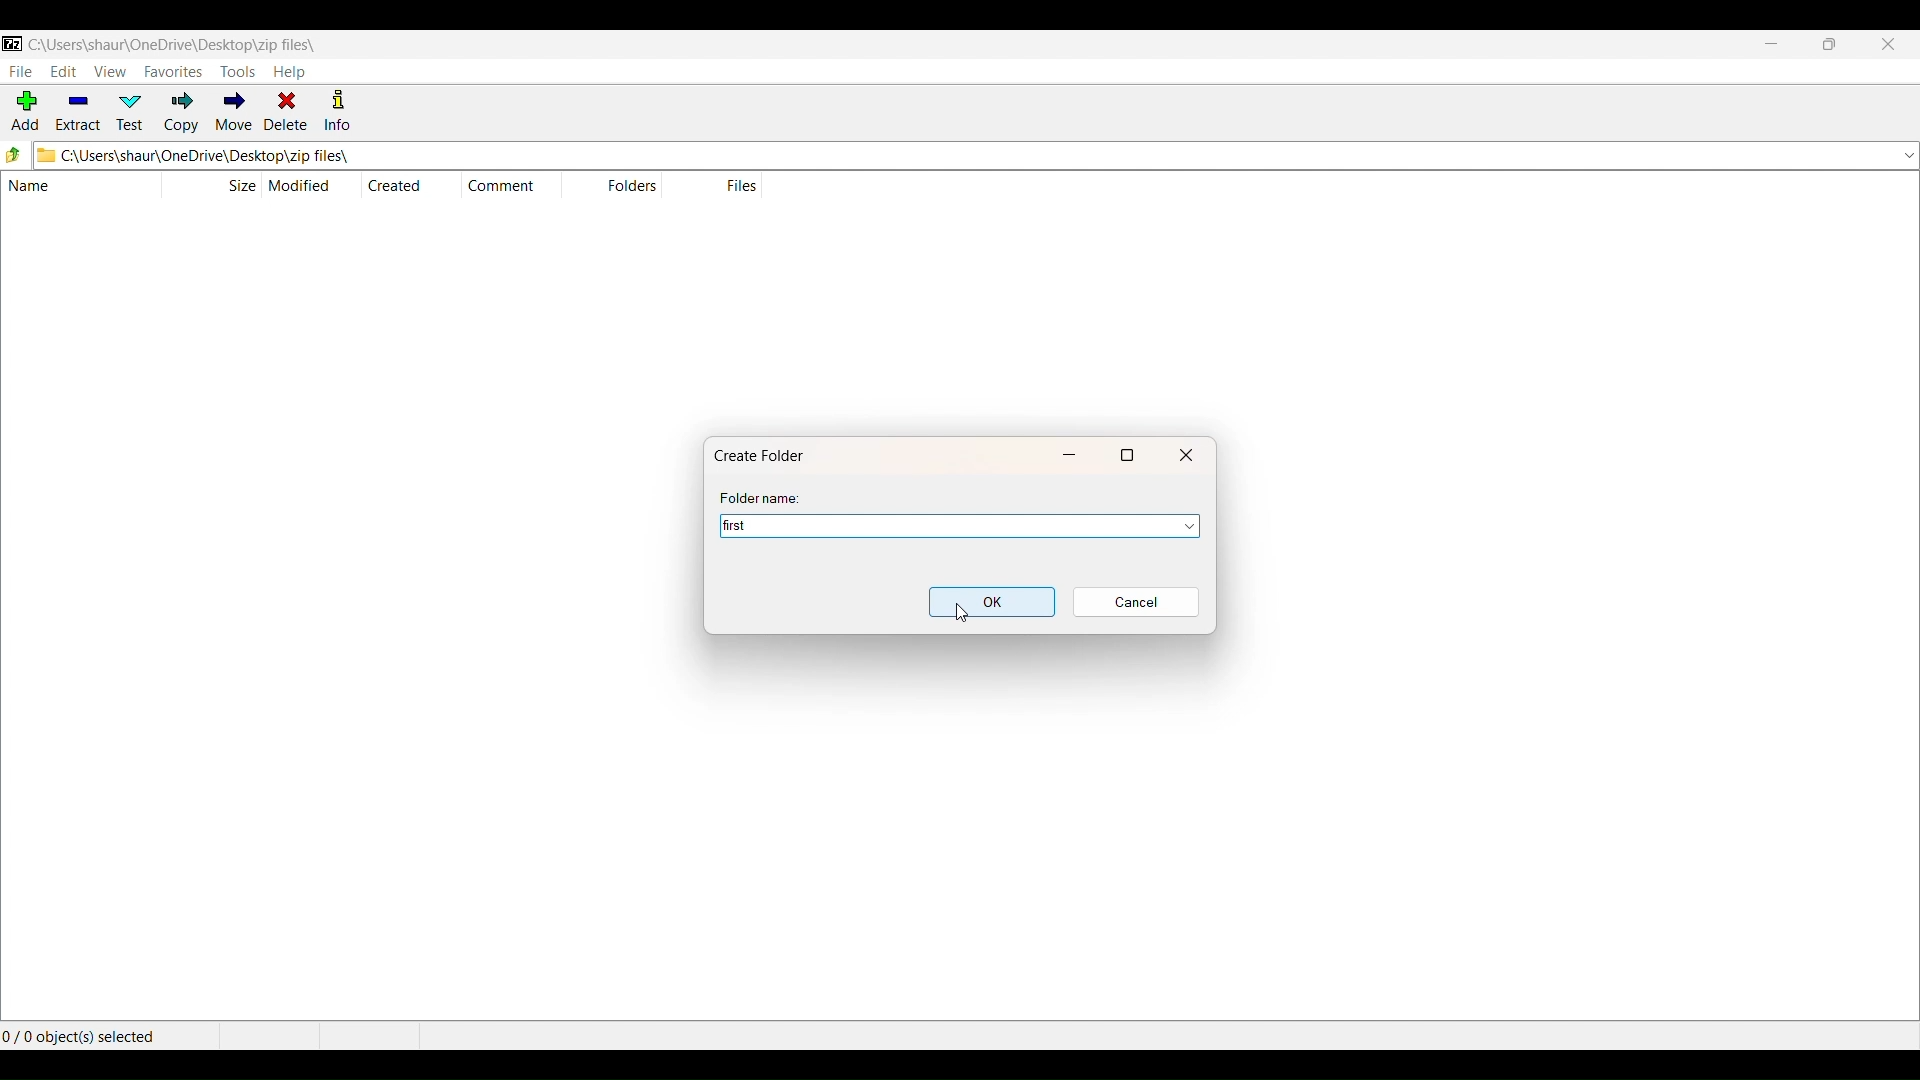 The image size is (1920, 1080). I want to click on NAME, so click(69, 187).